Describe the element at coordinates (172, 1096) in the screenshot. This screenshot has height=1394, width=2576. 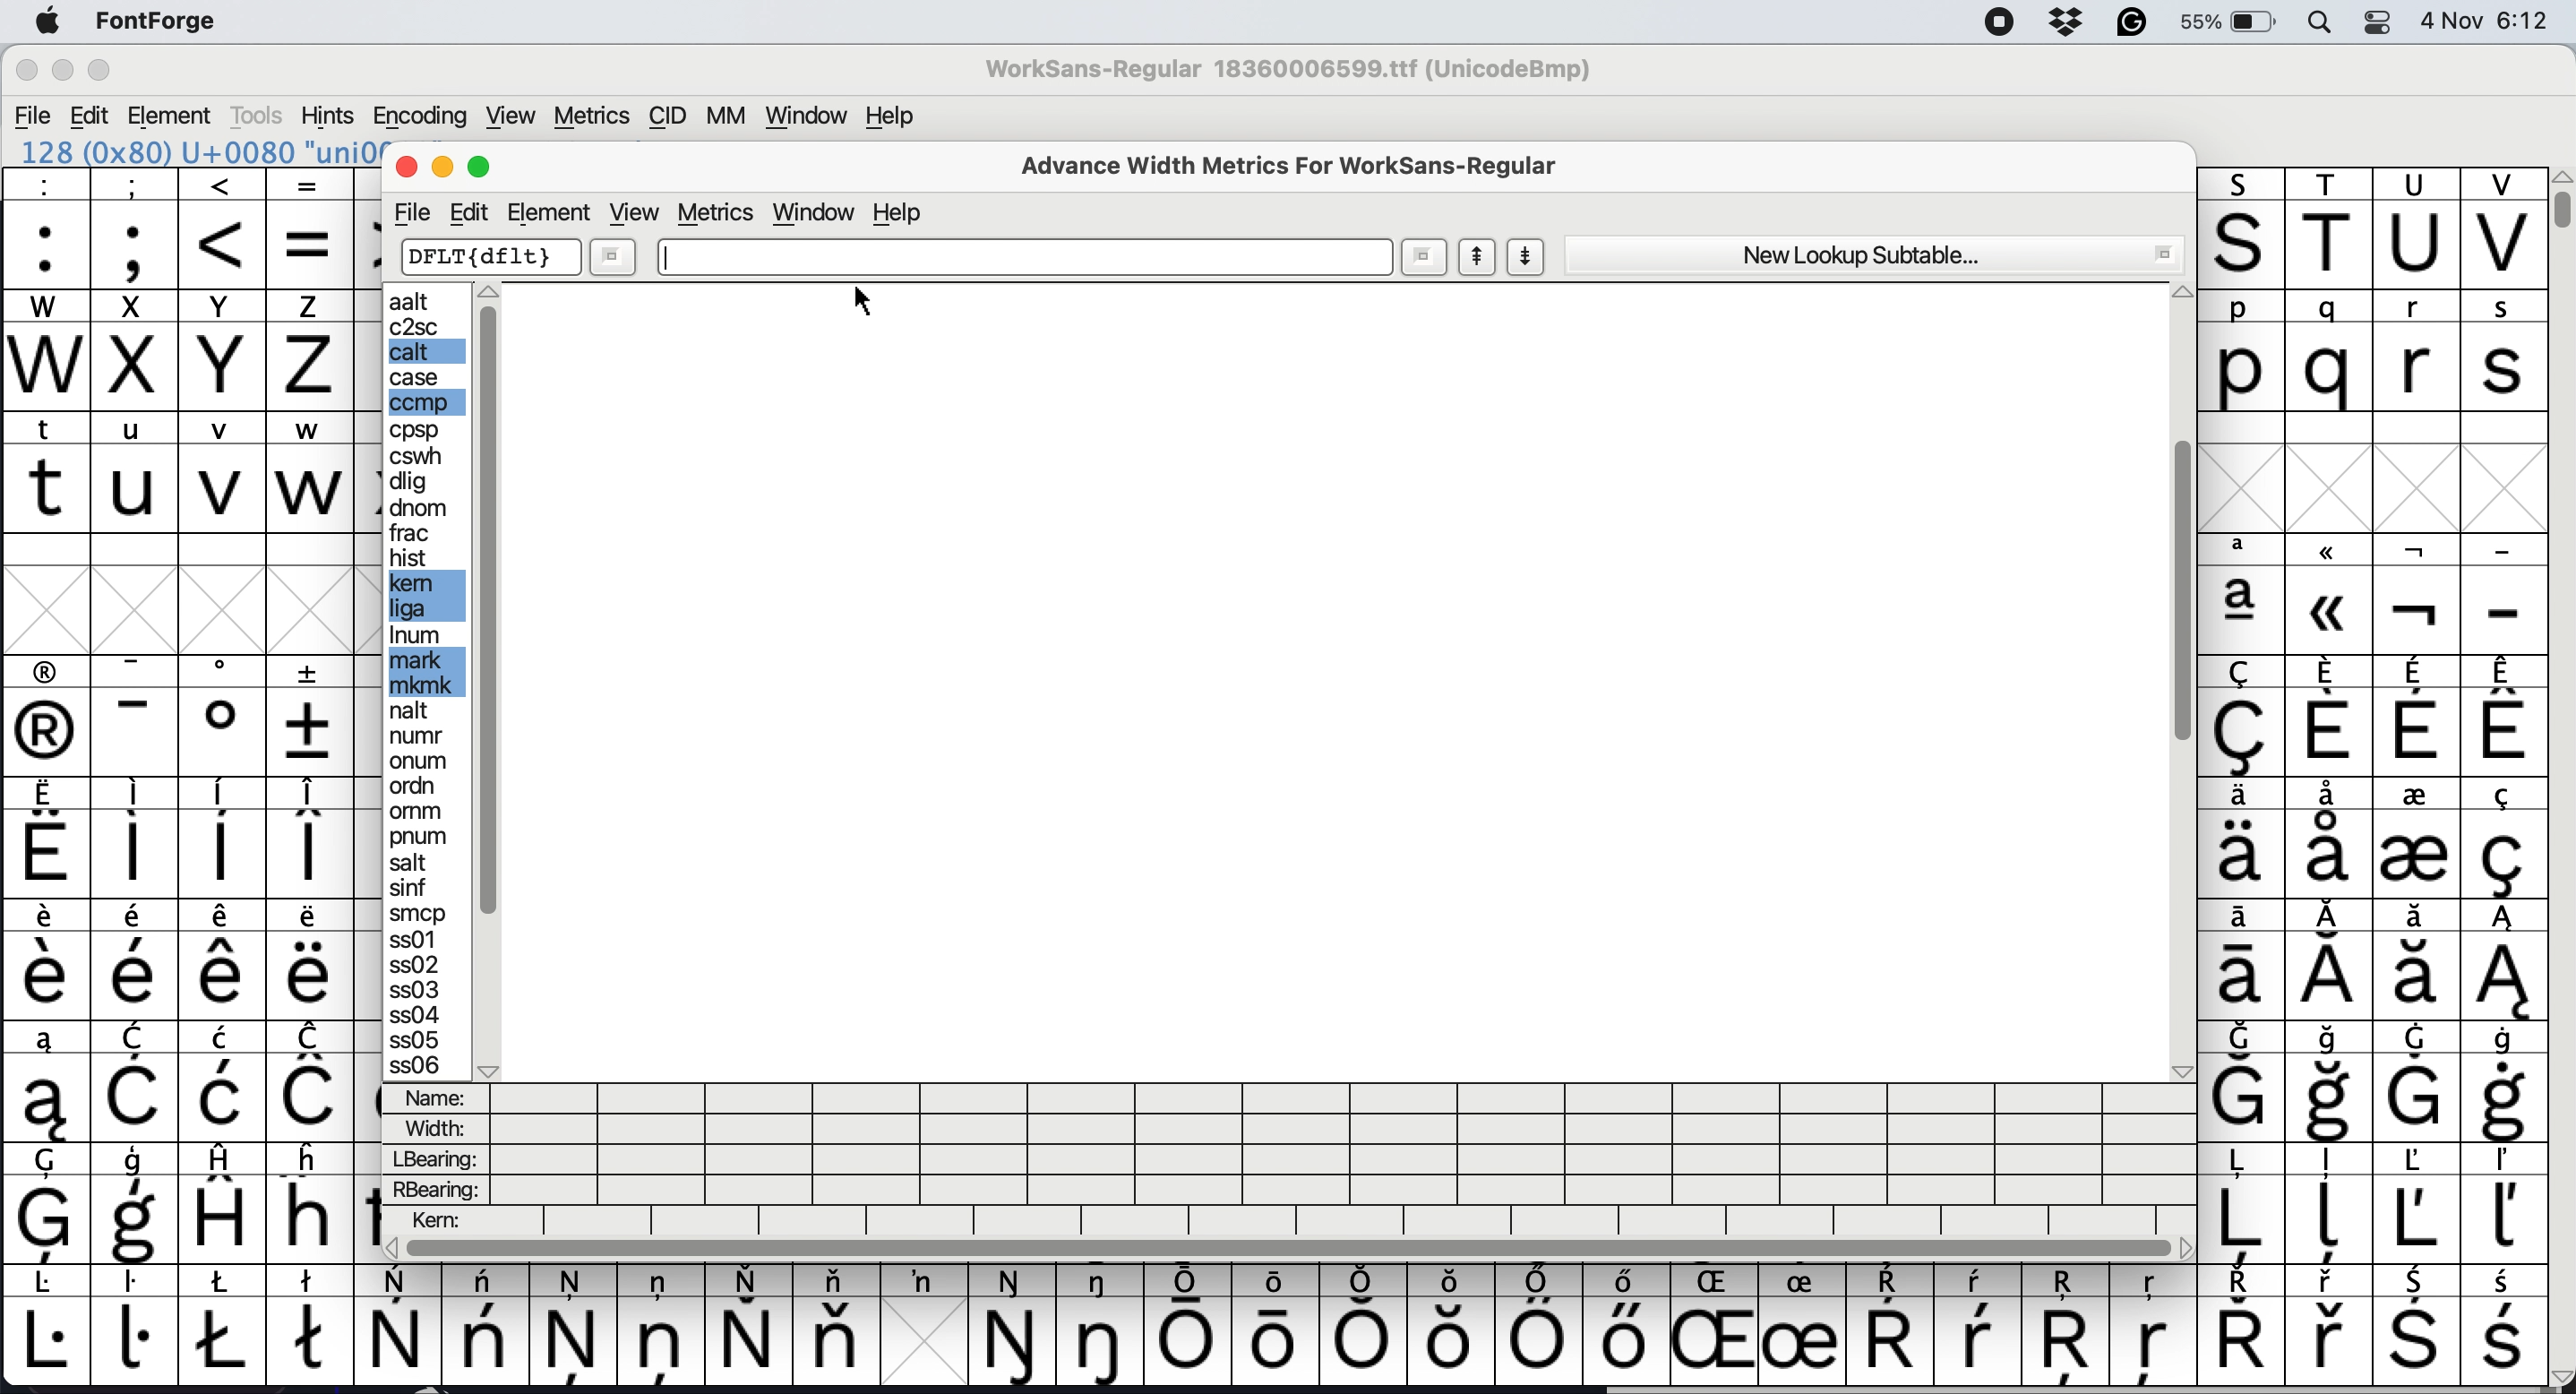
I see `special characters` at that location.